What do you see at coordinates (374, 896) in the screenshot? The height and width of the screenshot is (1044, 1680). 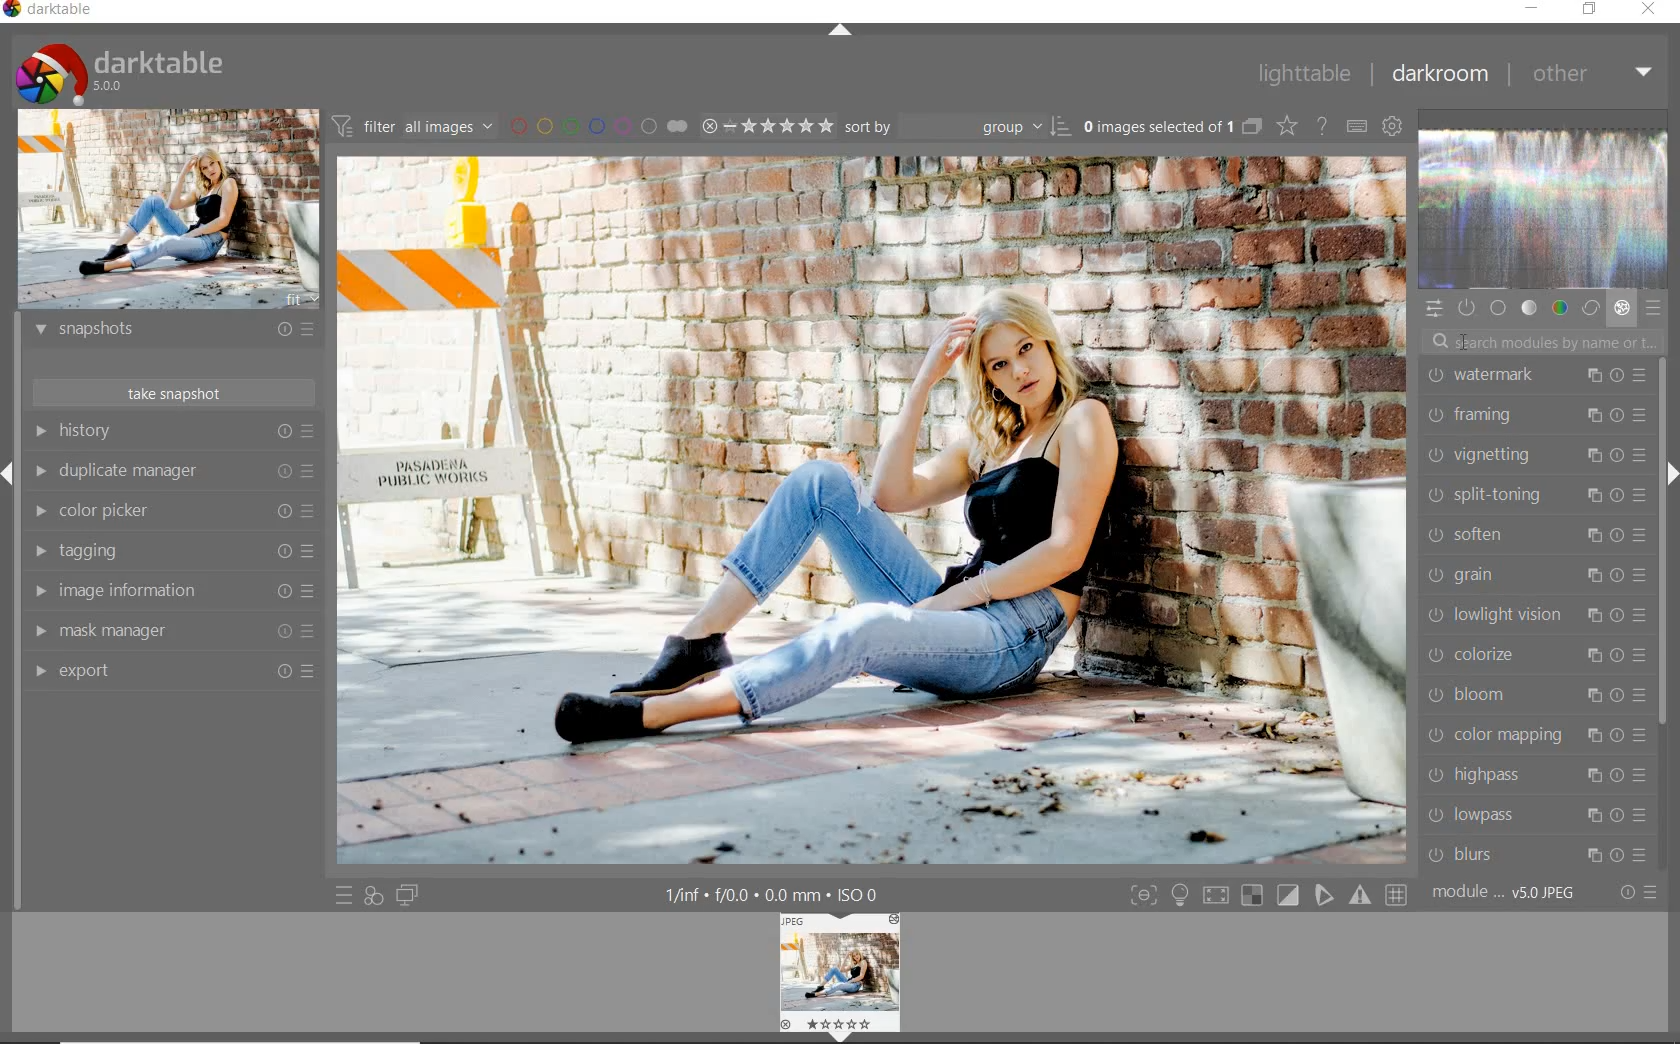 I see `quick access for applying any of your styles` at bounding box center [374, 896].